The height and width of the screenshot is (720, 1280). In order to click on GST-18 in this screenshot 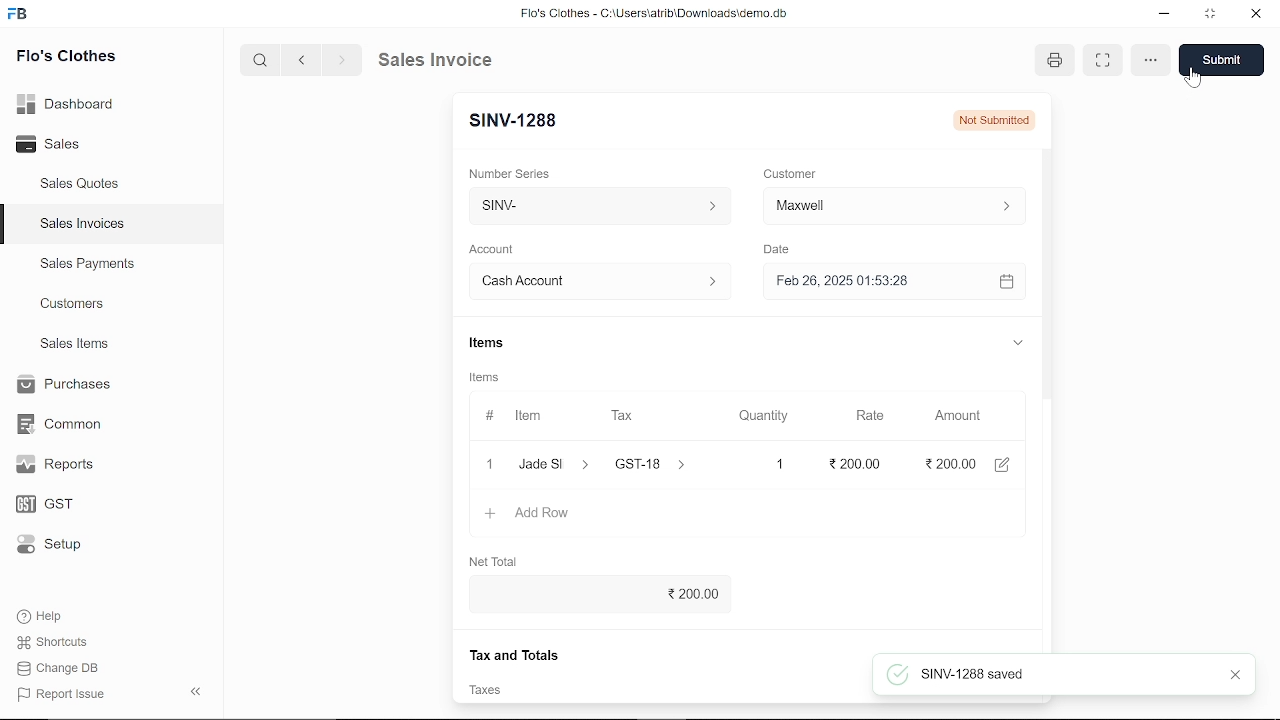, I will do `click(662, 464)`.